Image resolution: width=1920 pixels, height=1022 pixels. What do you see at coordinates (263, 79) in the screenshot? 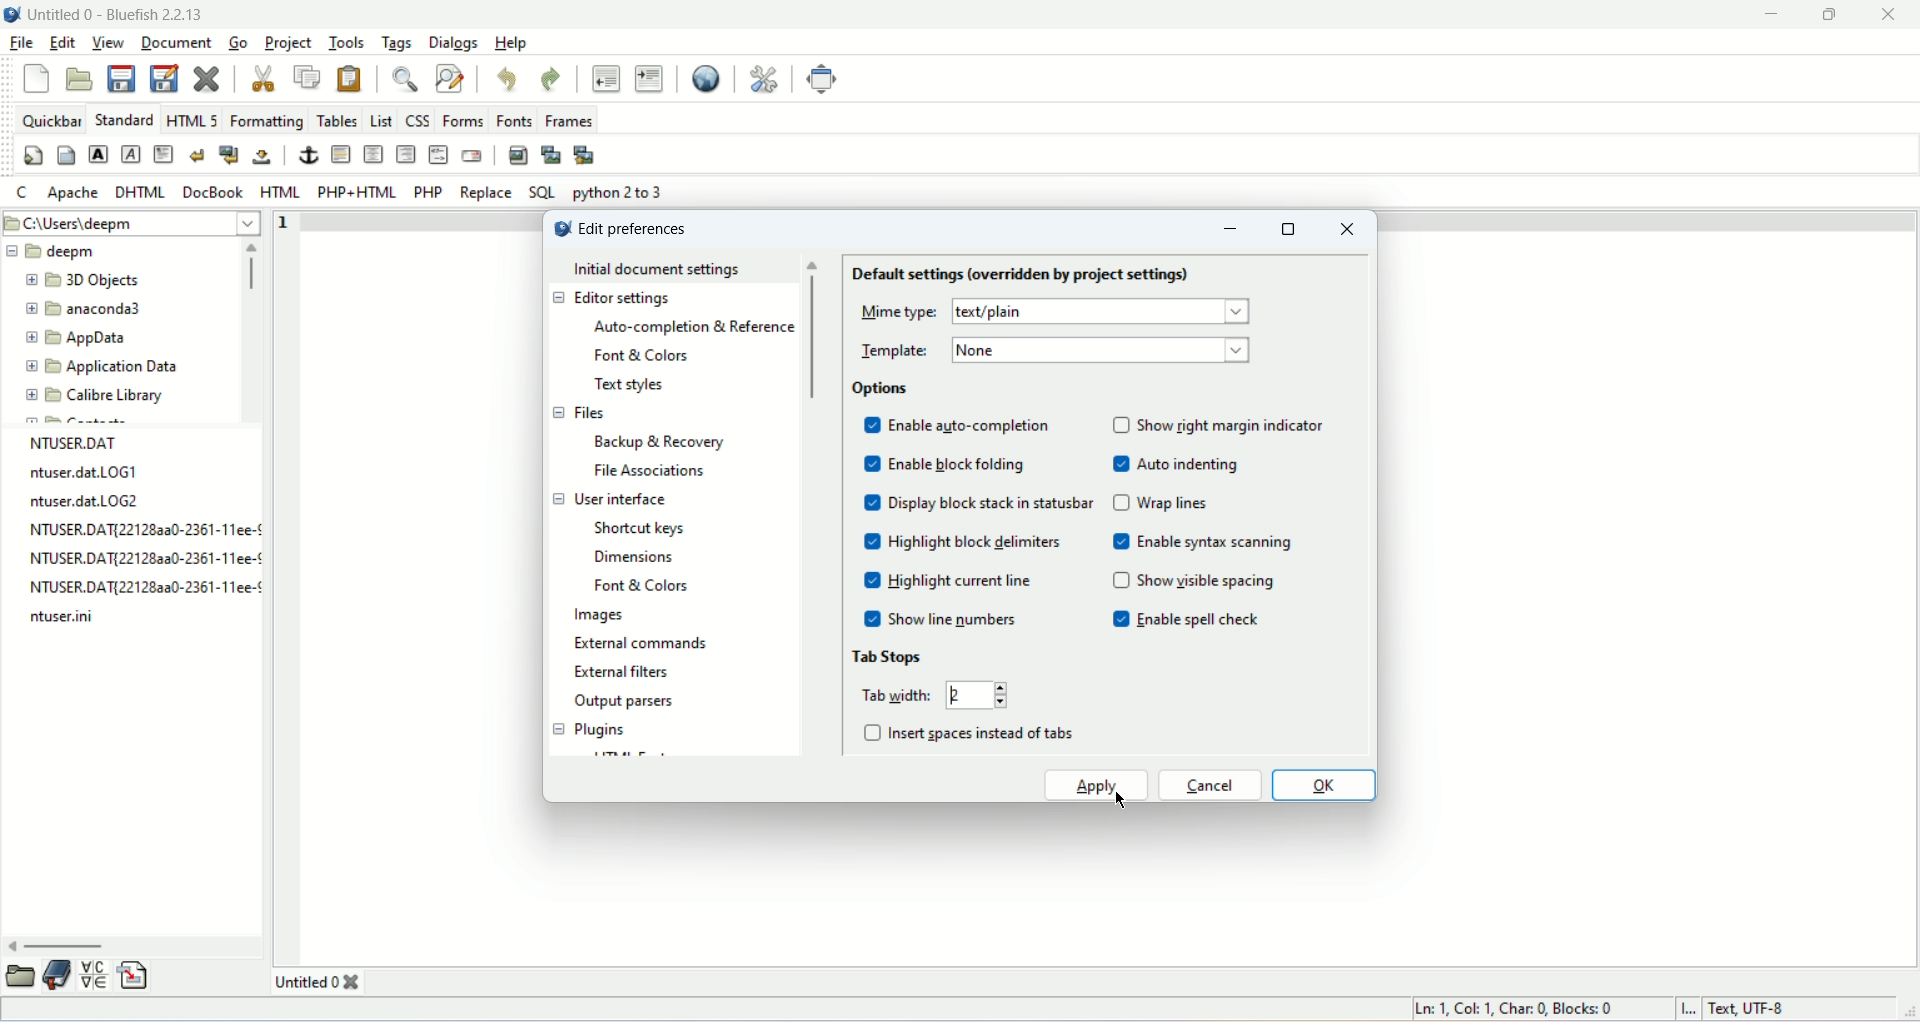
I see `cut` at bounding box center [263, 79].